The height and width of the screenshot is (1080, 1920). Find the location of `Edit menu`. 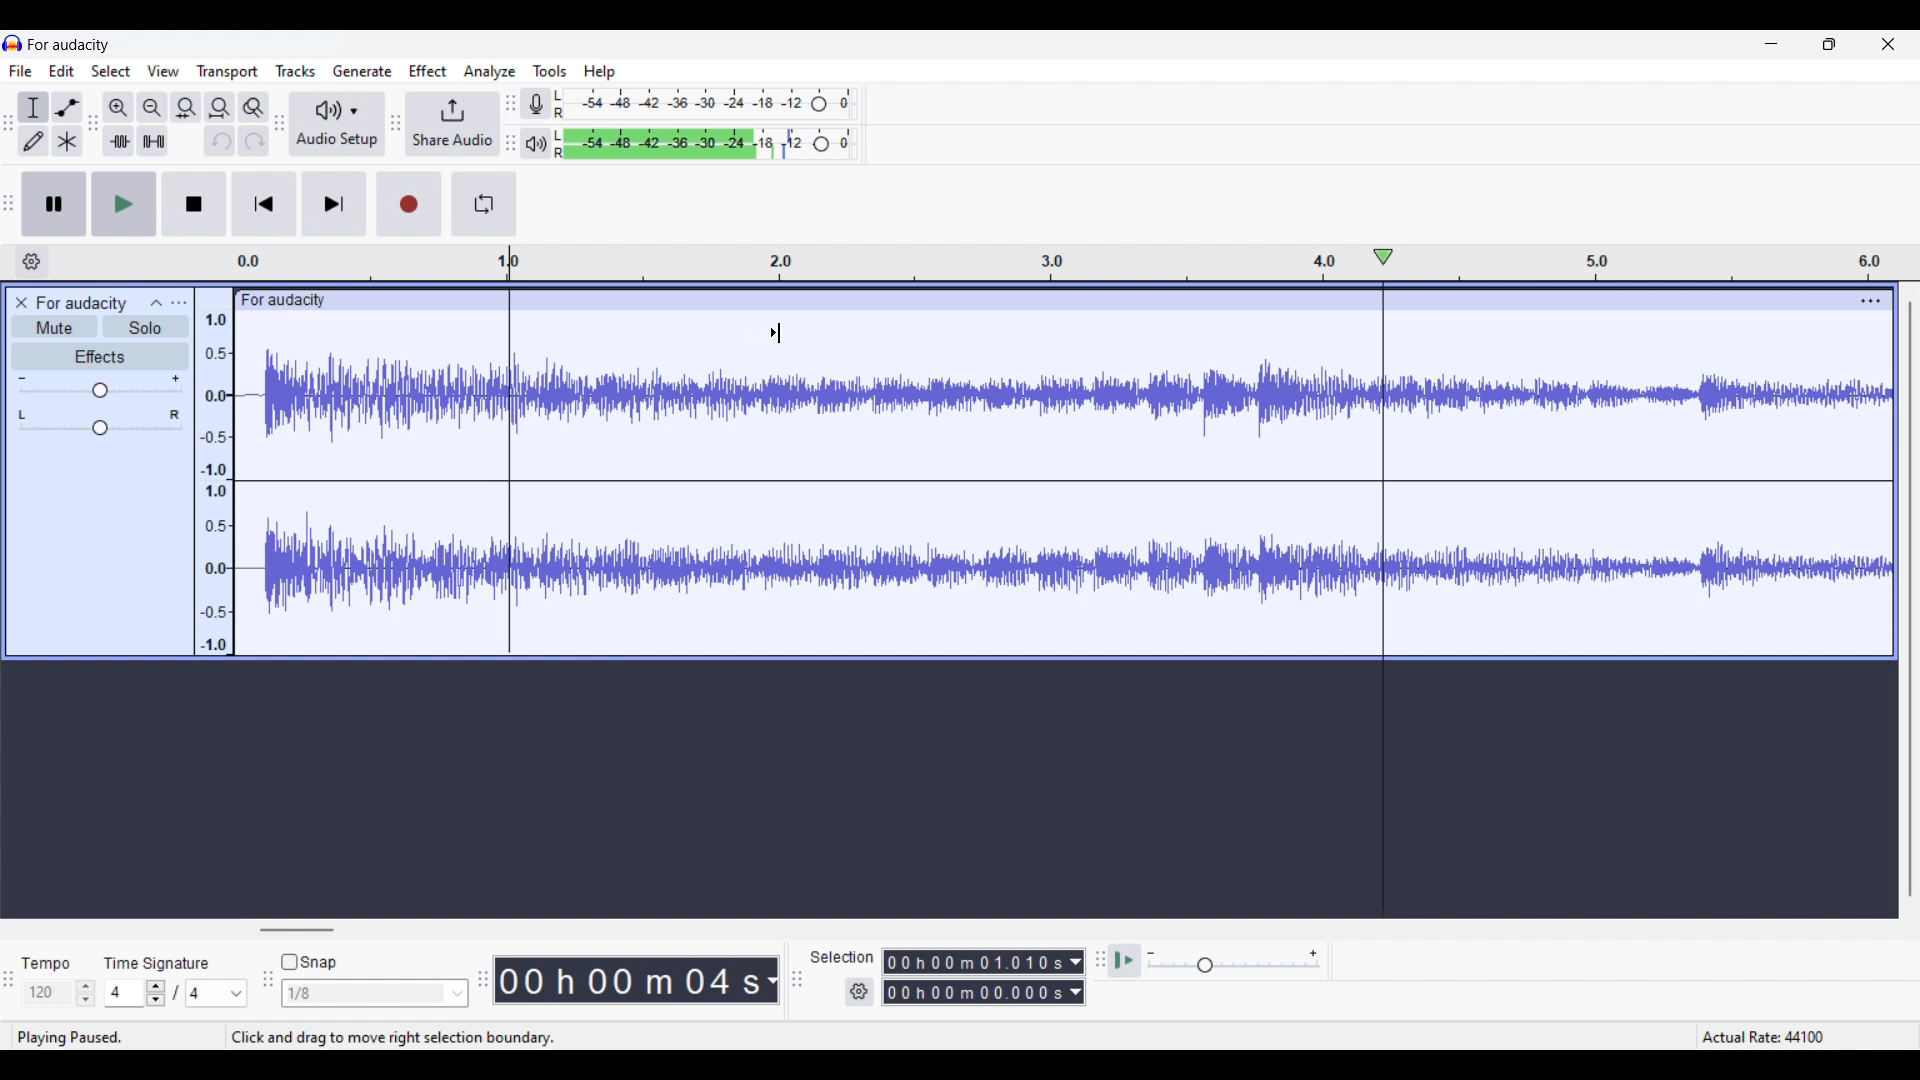

Edit menu is located at coordinates (61, 71).